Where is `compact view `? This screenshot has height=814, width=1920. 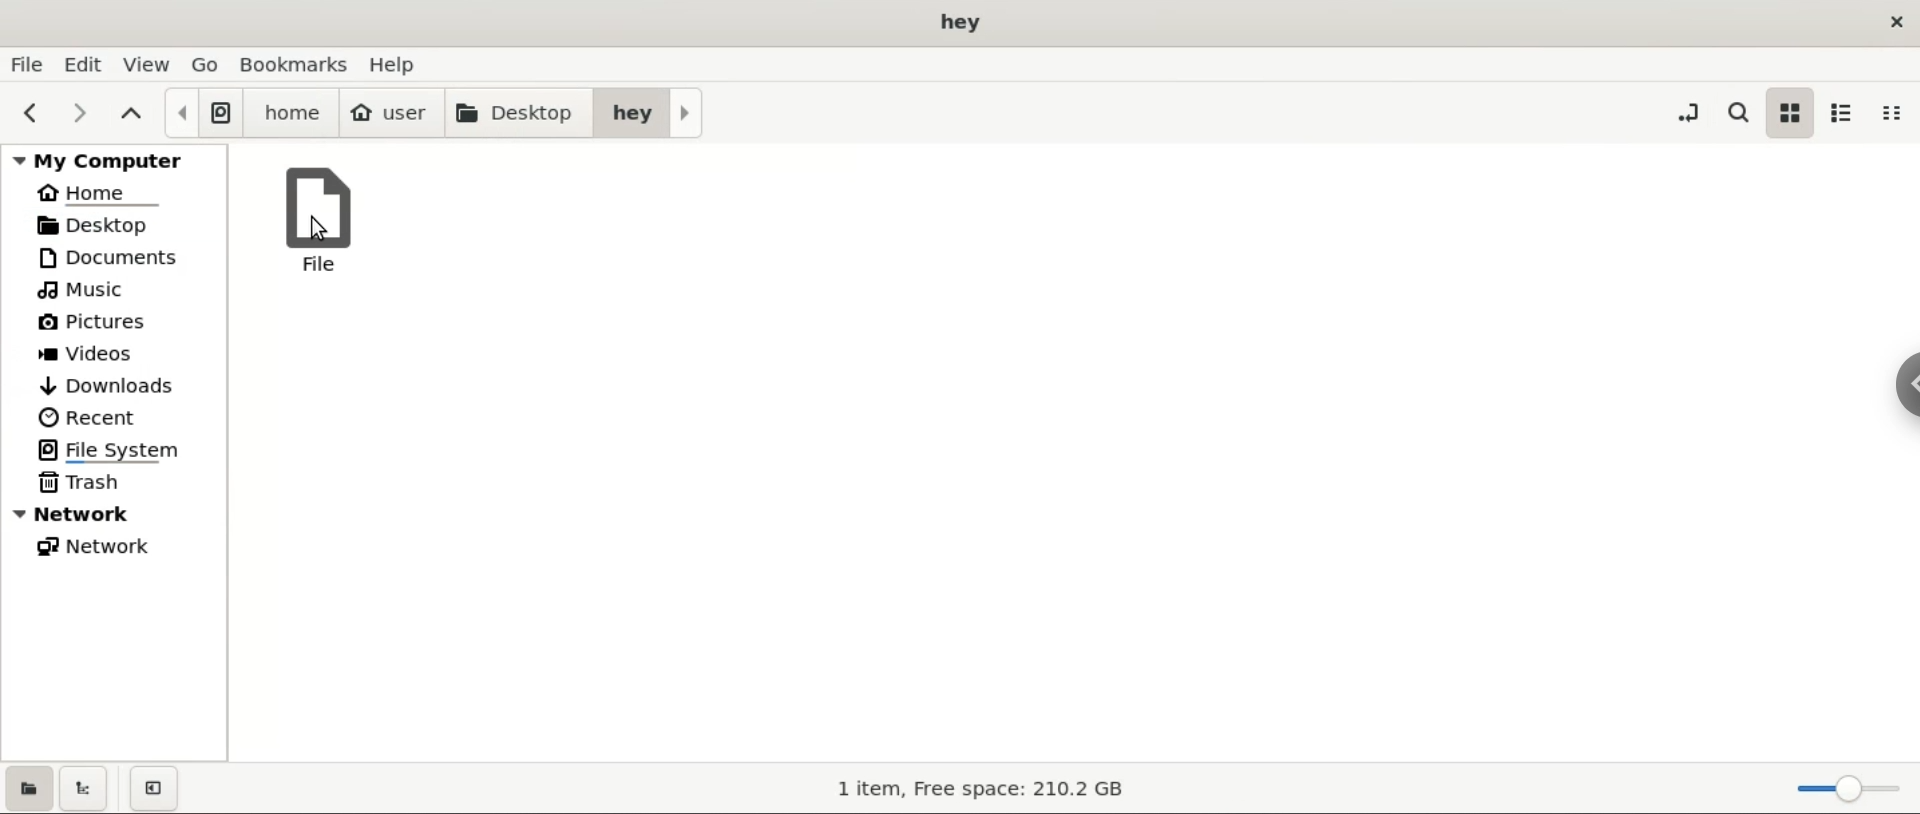 compact view  is located at coordinates (1897, 111).